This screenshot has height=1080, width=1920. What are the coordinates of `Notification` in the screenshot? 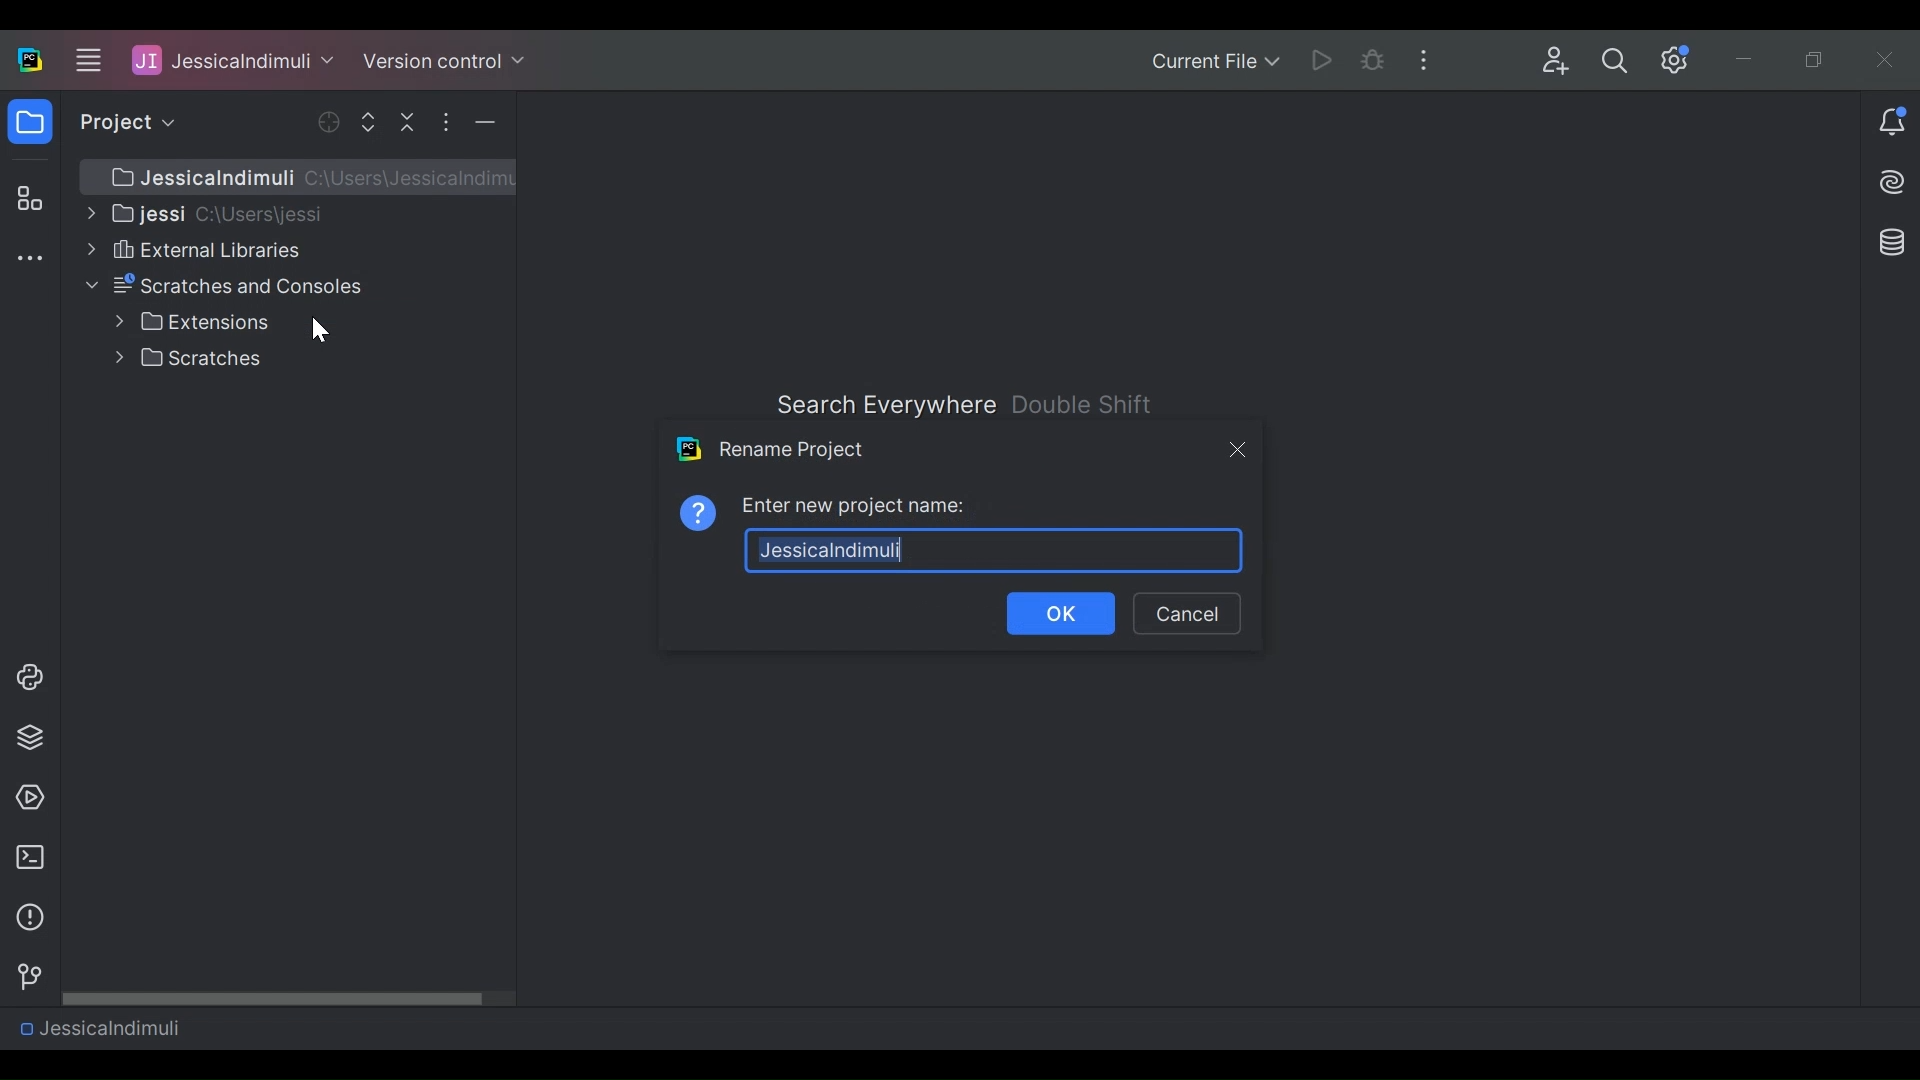 It's located at (1892, 124).